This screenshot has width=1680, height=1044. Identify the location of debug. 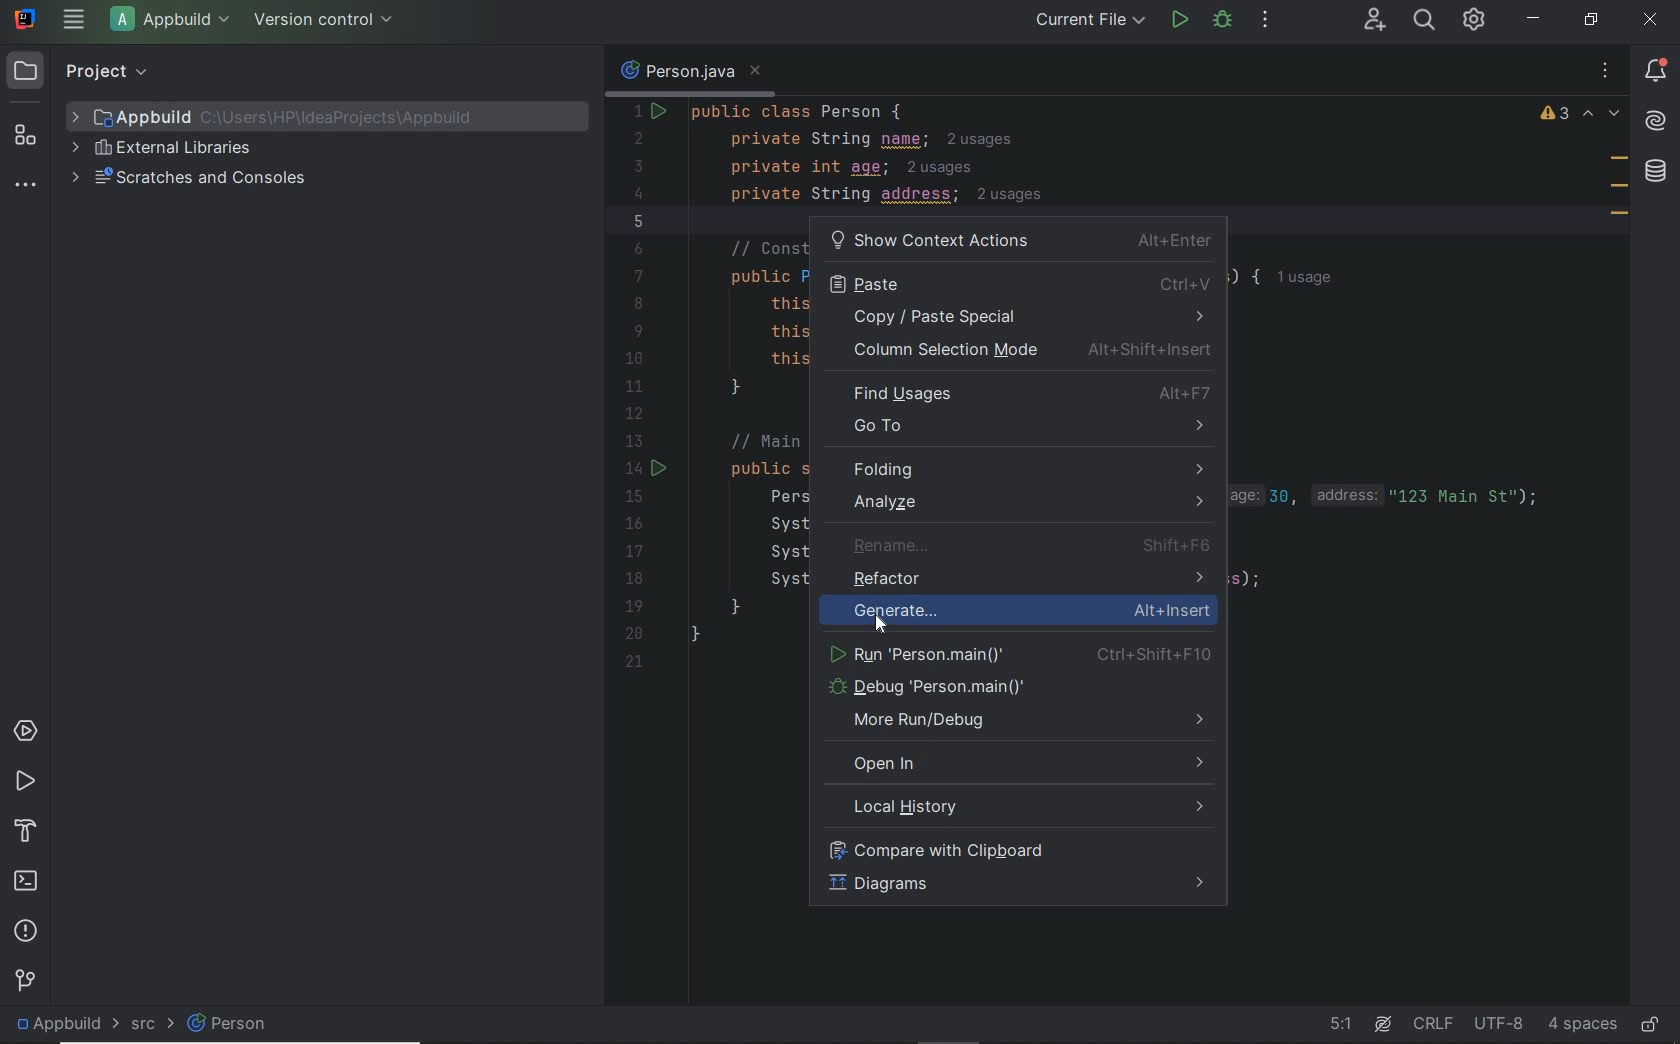
(1221, 20).